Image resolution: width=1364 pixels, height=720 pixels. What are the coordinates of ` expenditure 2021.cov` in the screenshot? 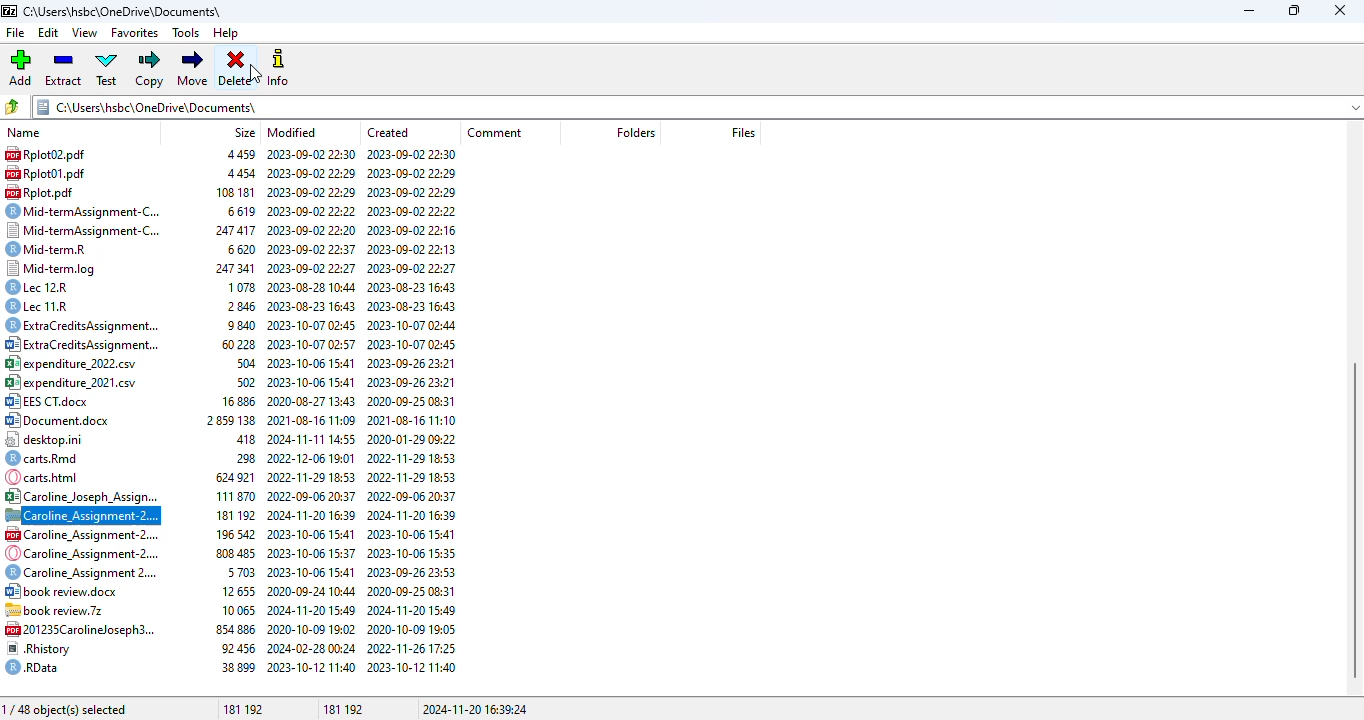 It's located at (75, 383).